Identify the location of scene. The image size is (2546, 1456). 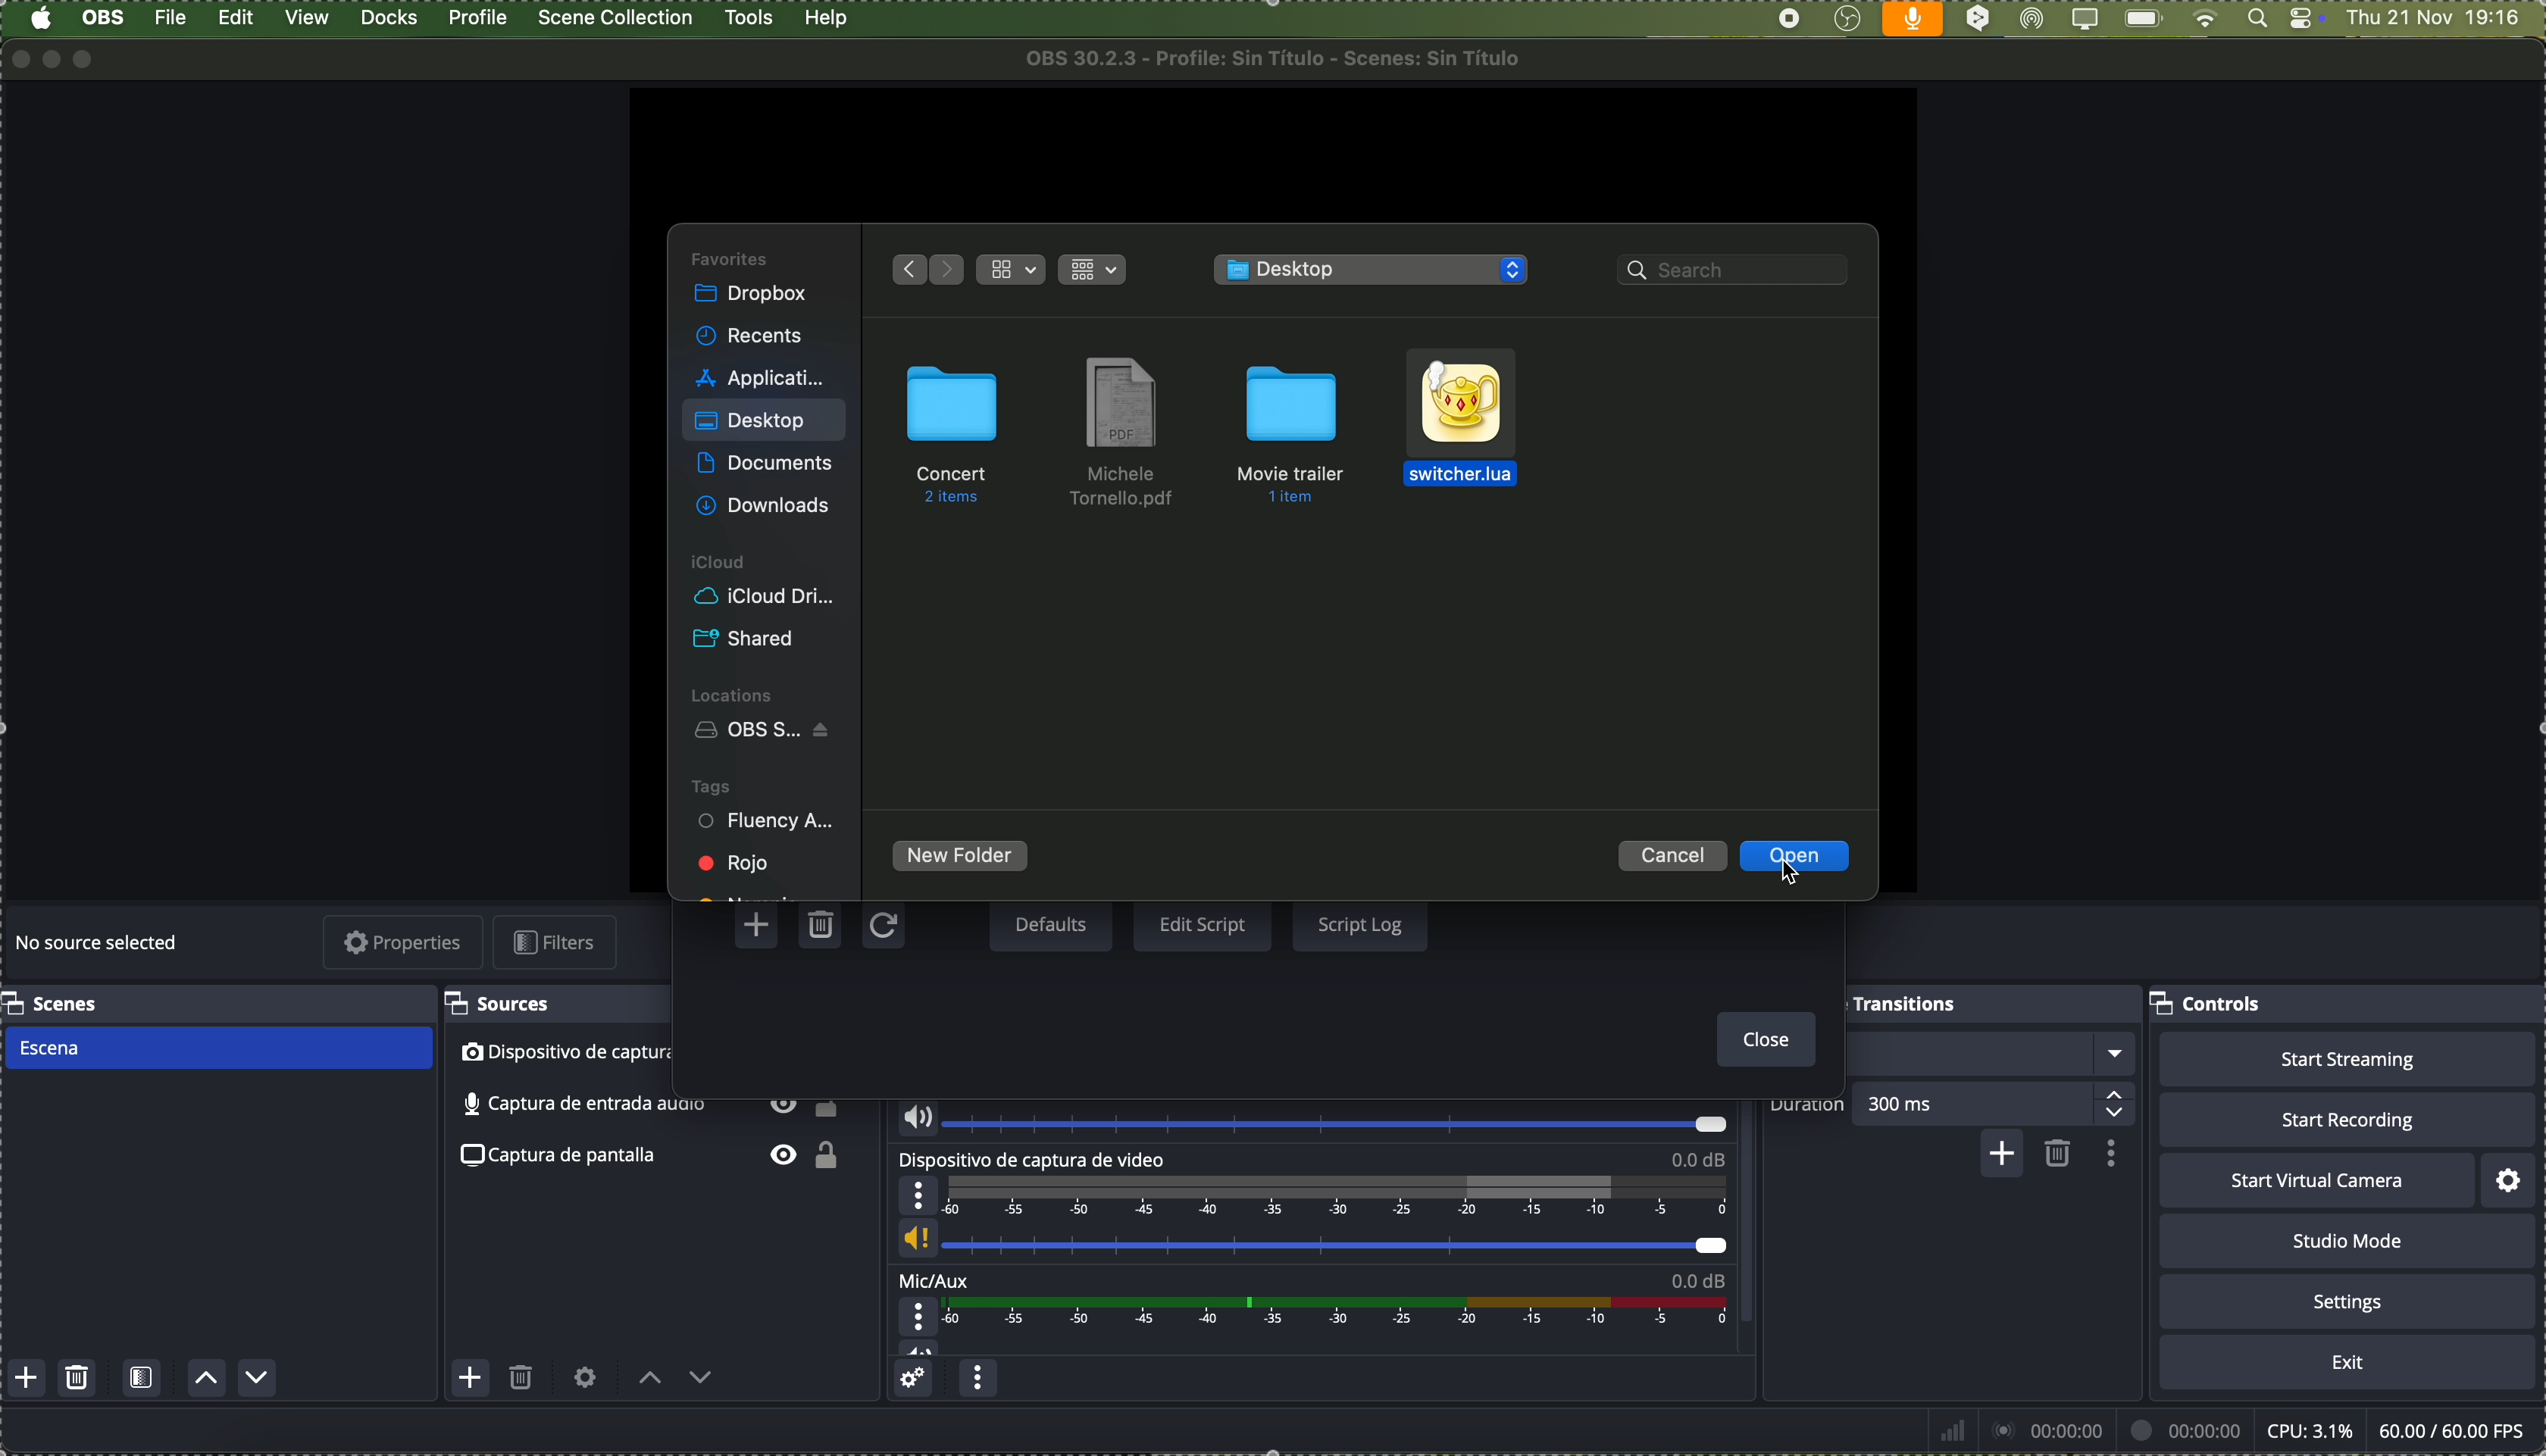
(216, 1049).